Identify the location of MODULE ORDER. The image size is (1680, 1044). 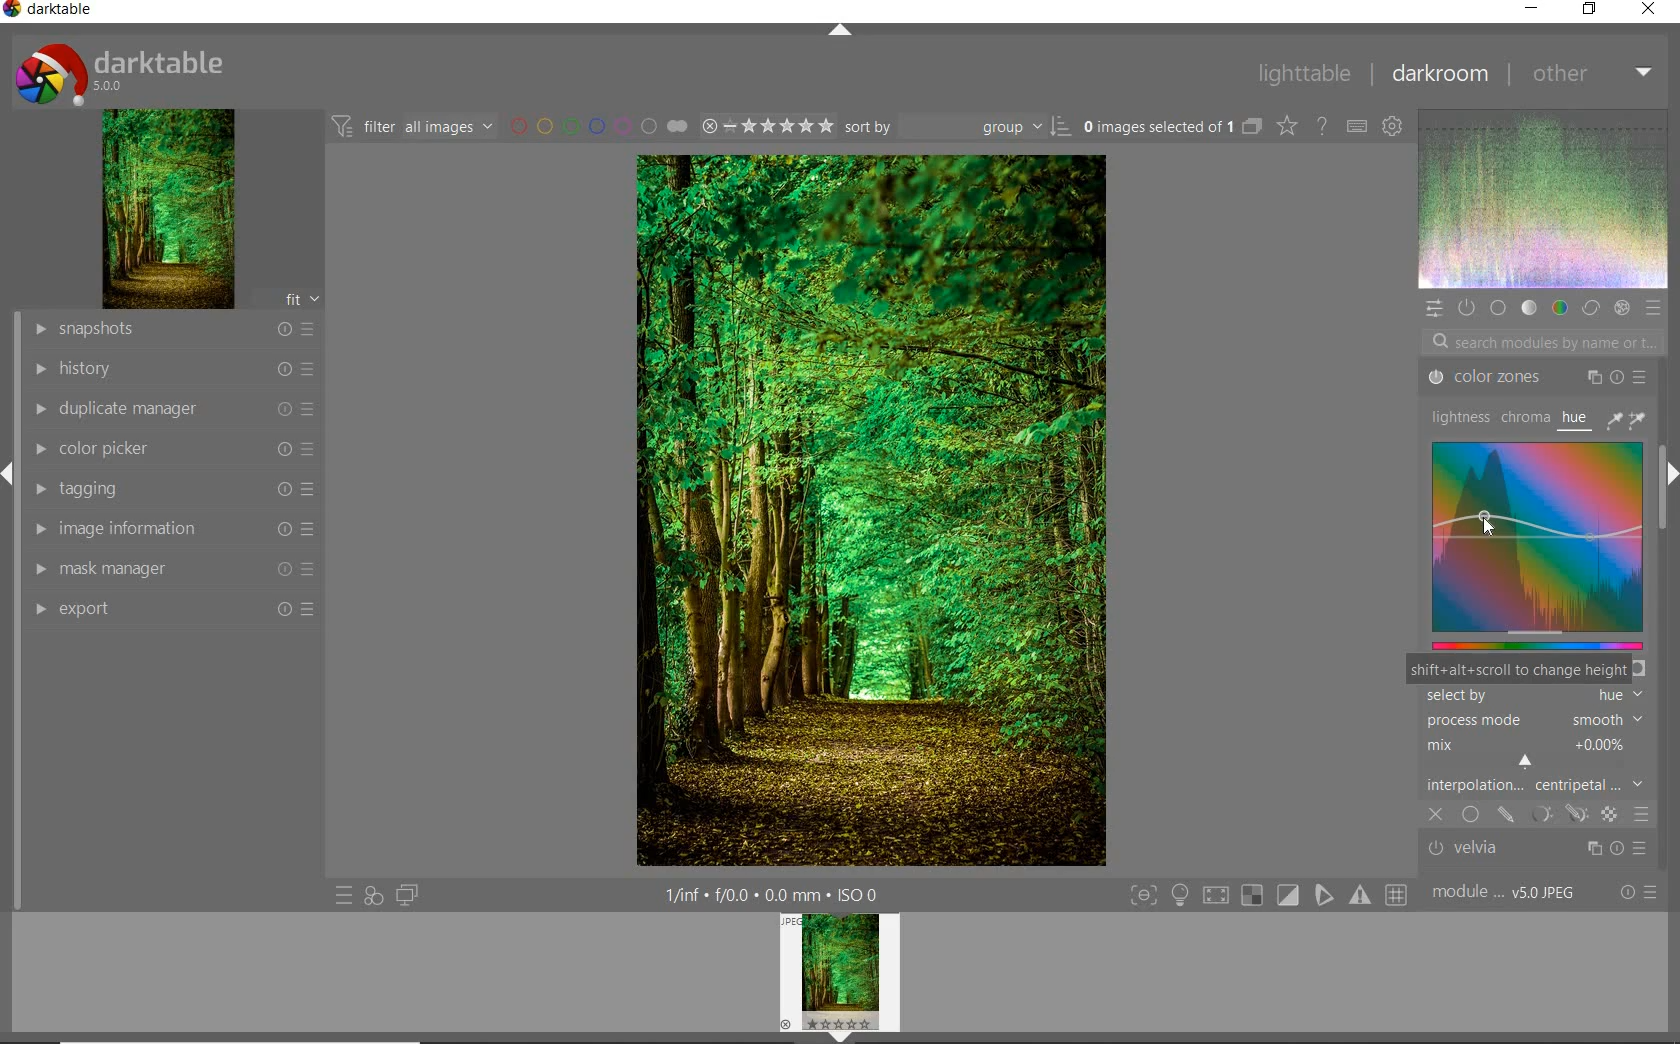
(1506, 893).